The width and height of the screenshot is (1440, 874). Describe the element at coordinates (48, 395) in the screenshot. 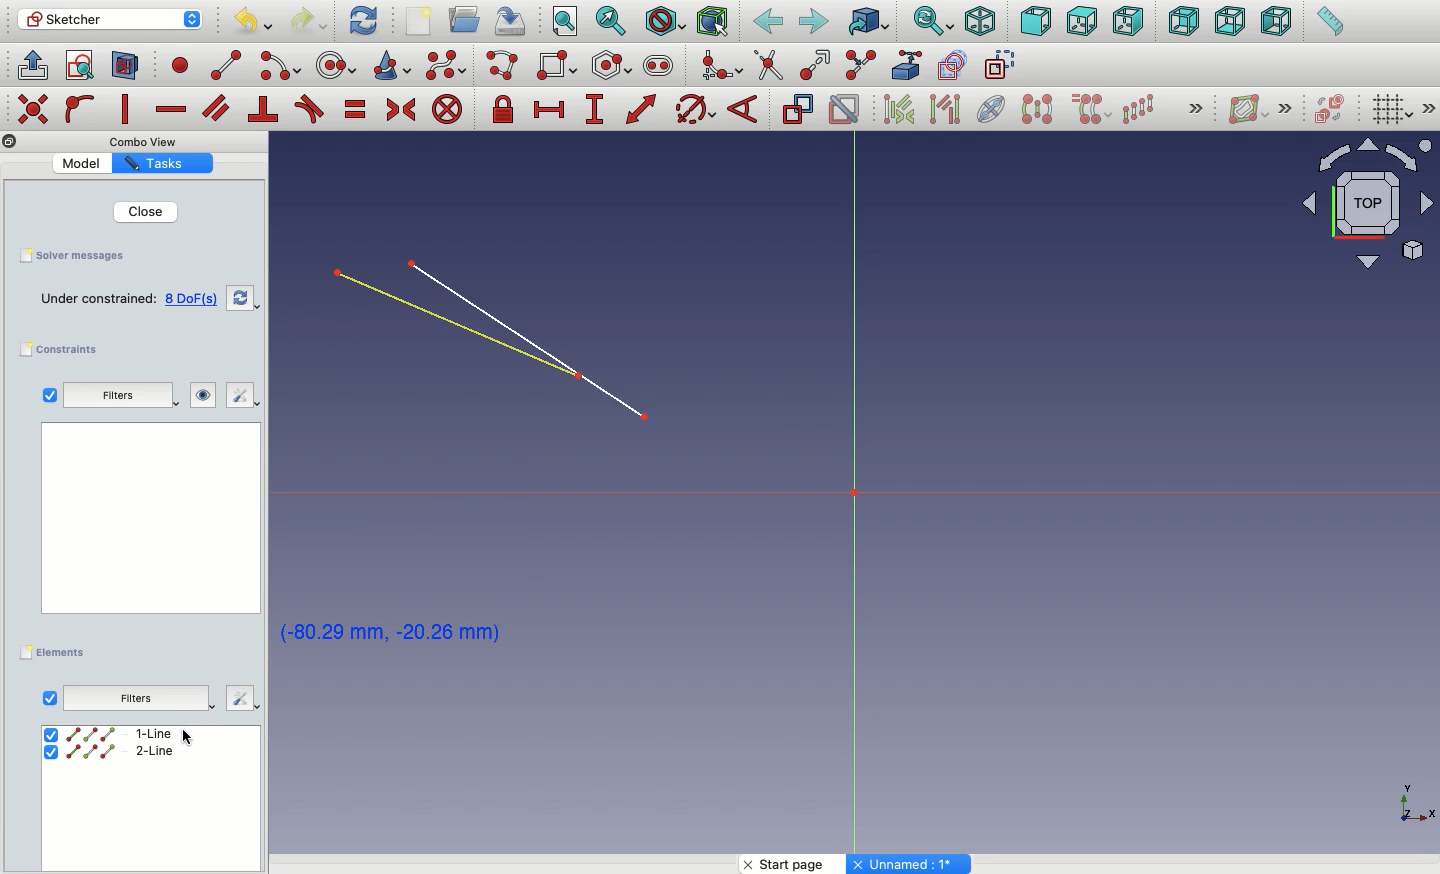

I see `Checkbox` at that location.